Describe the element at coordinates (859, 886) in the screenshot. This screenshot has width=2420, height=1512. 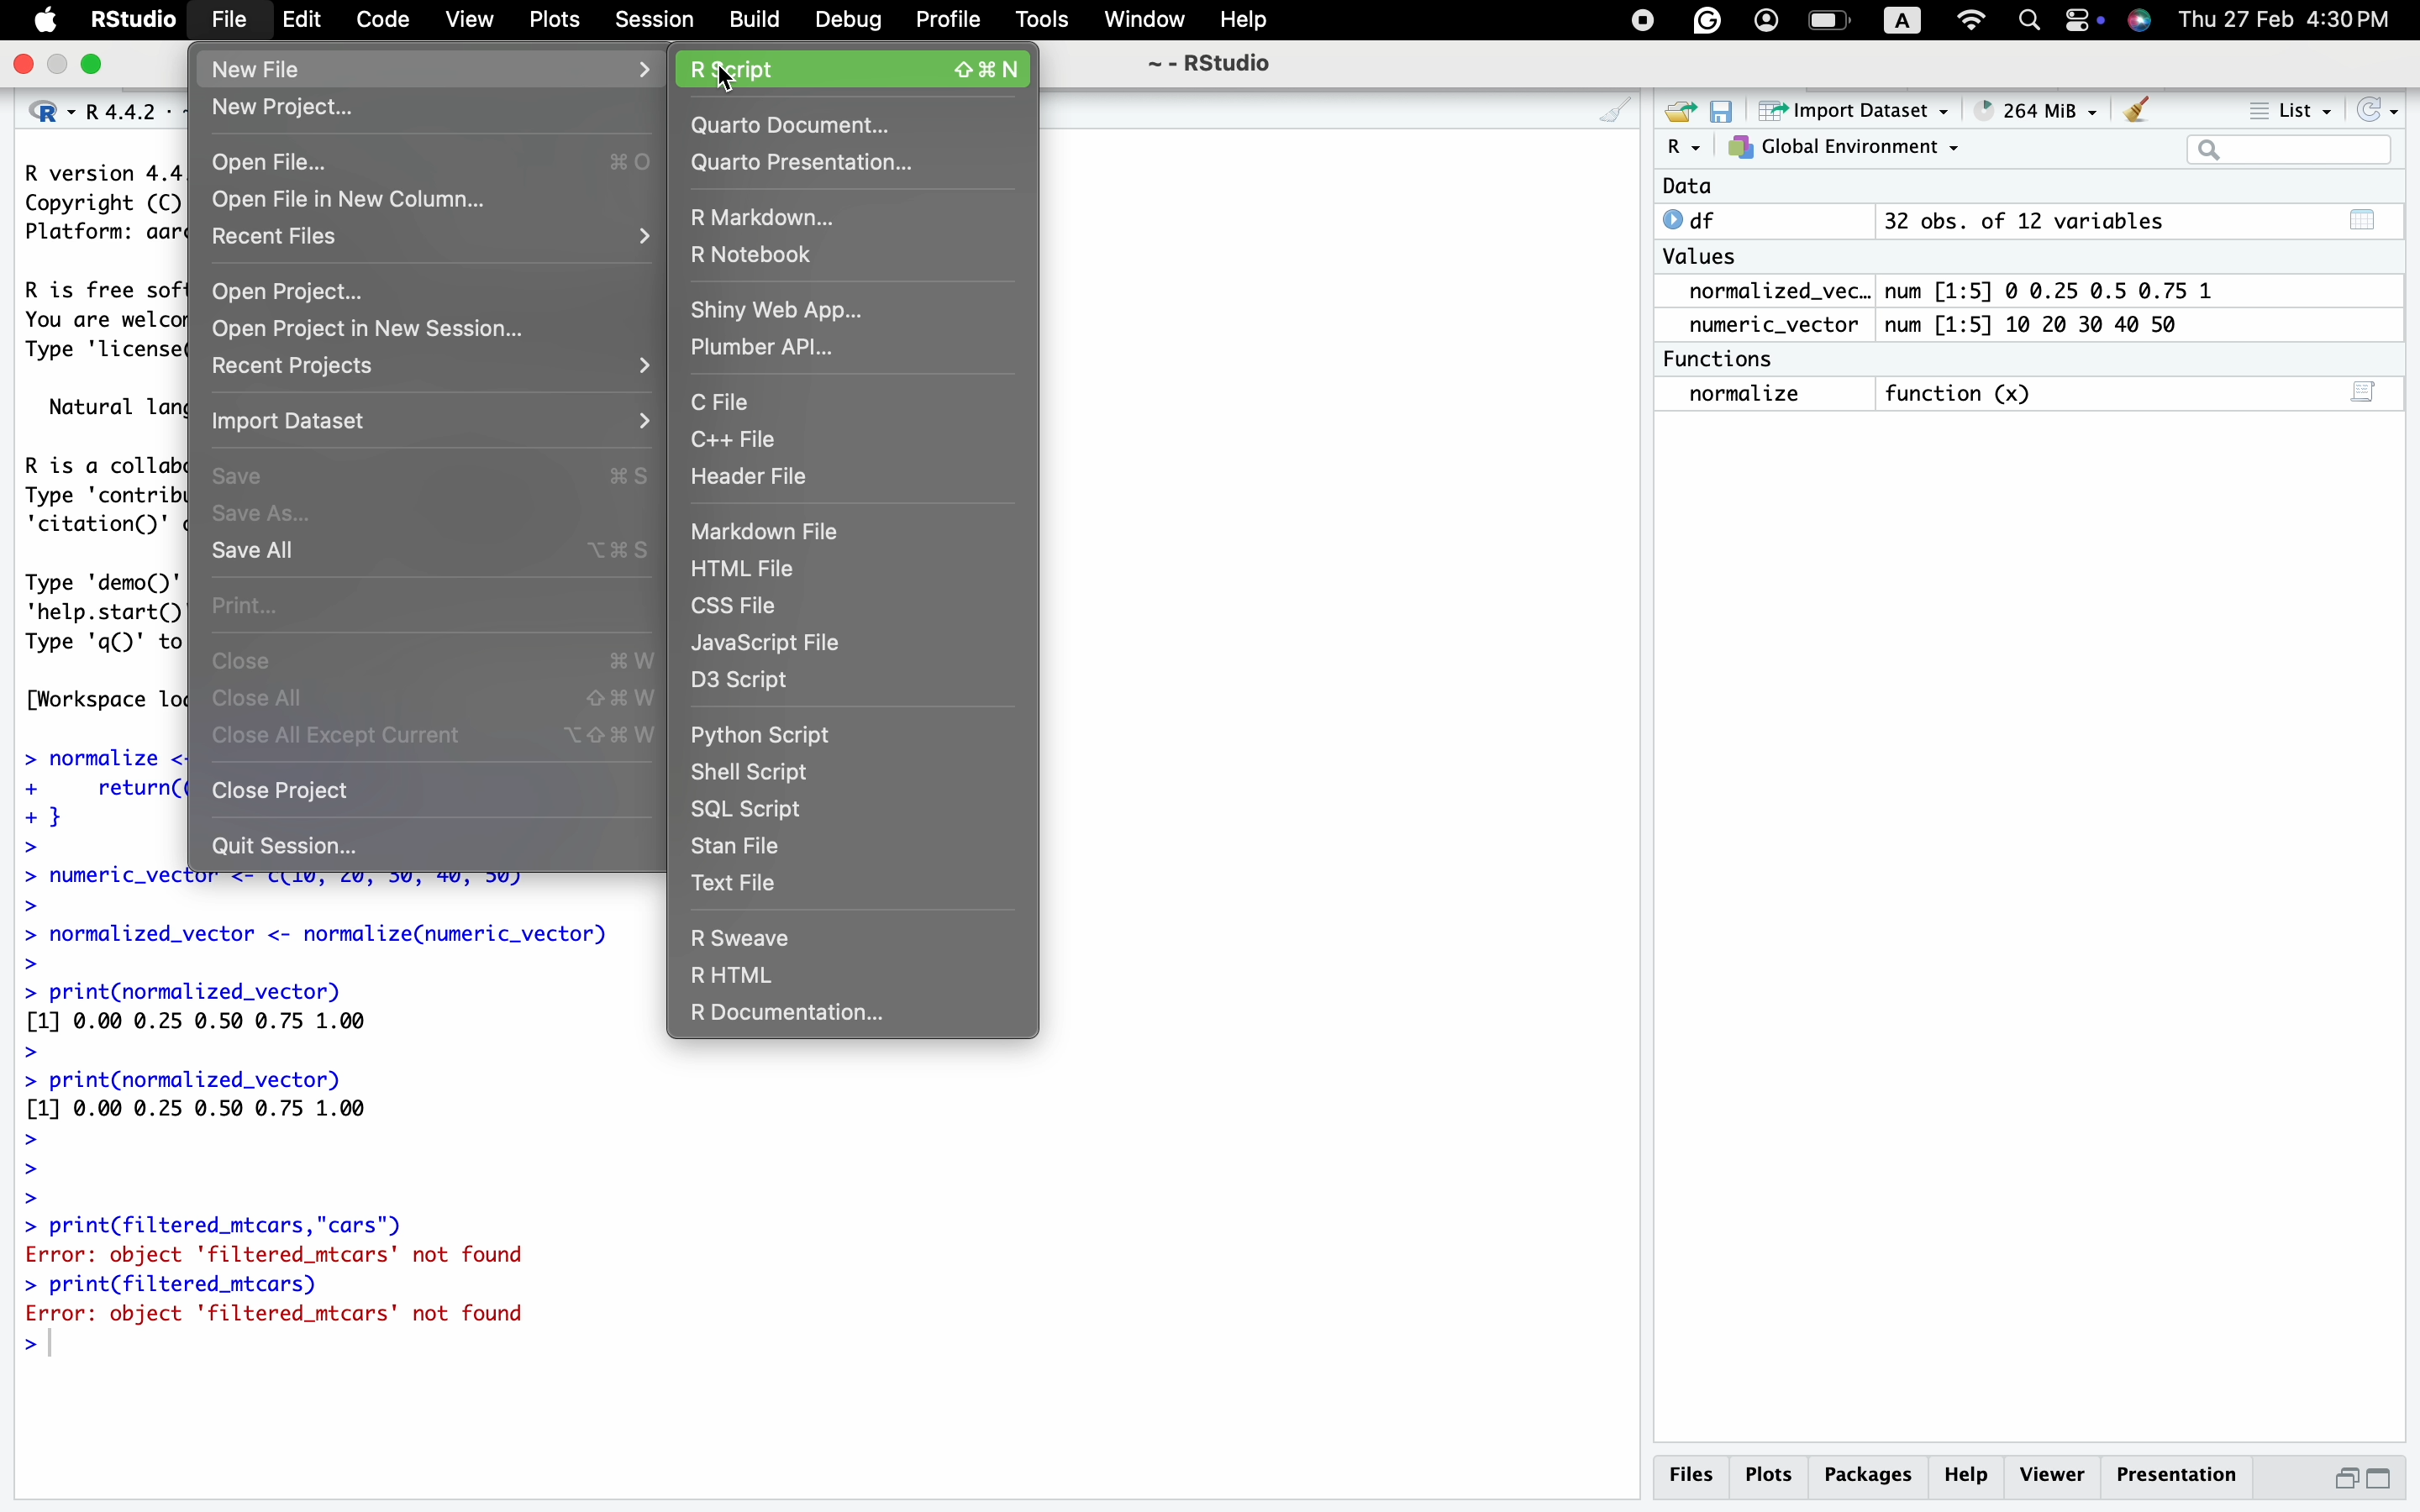
I see `Text file` at that location.